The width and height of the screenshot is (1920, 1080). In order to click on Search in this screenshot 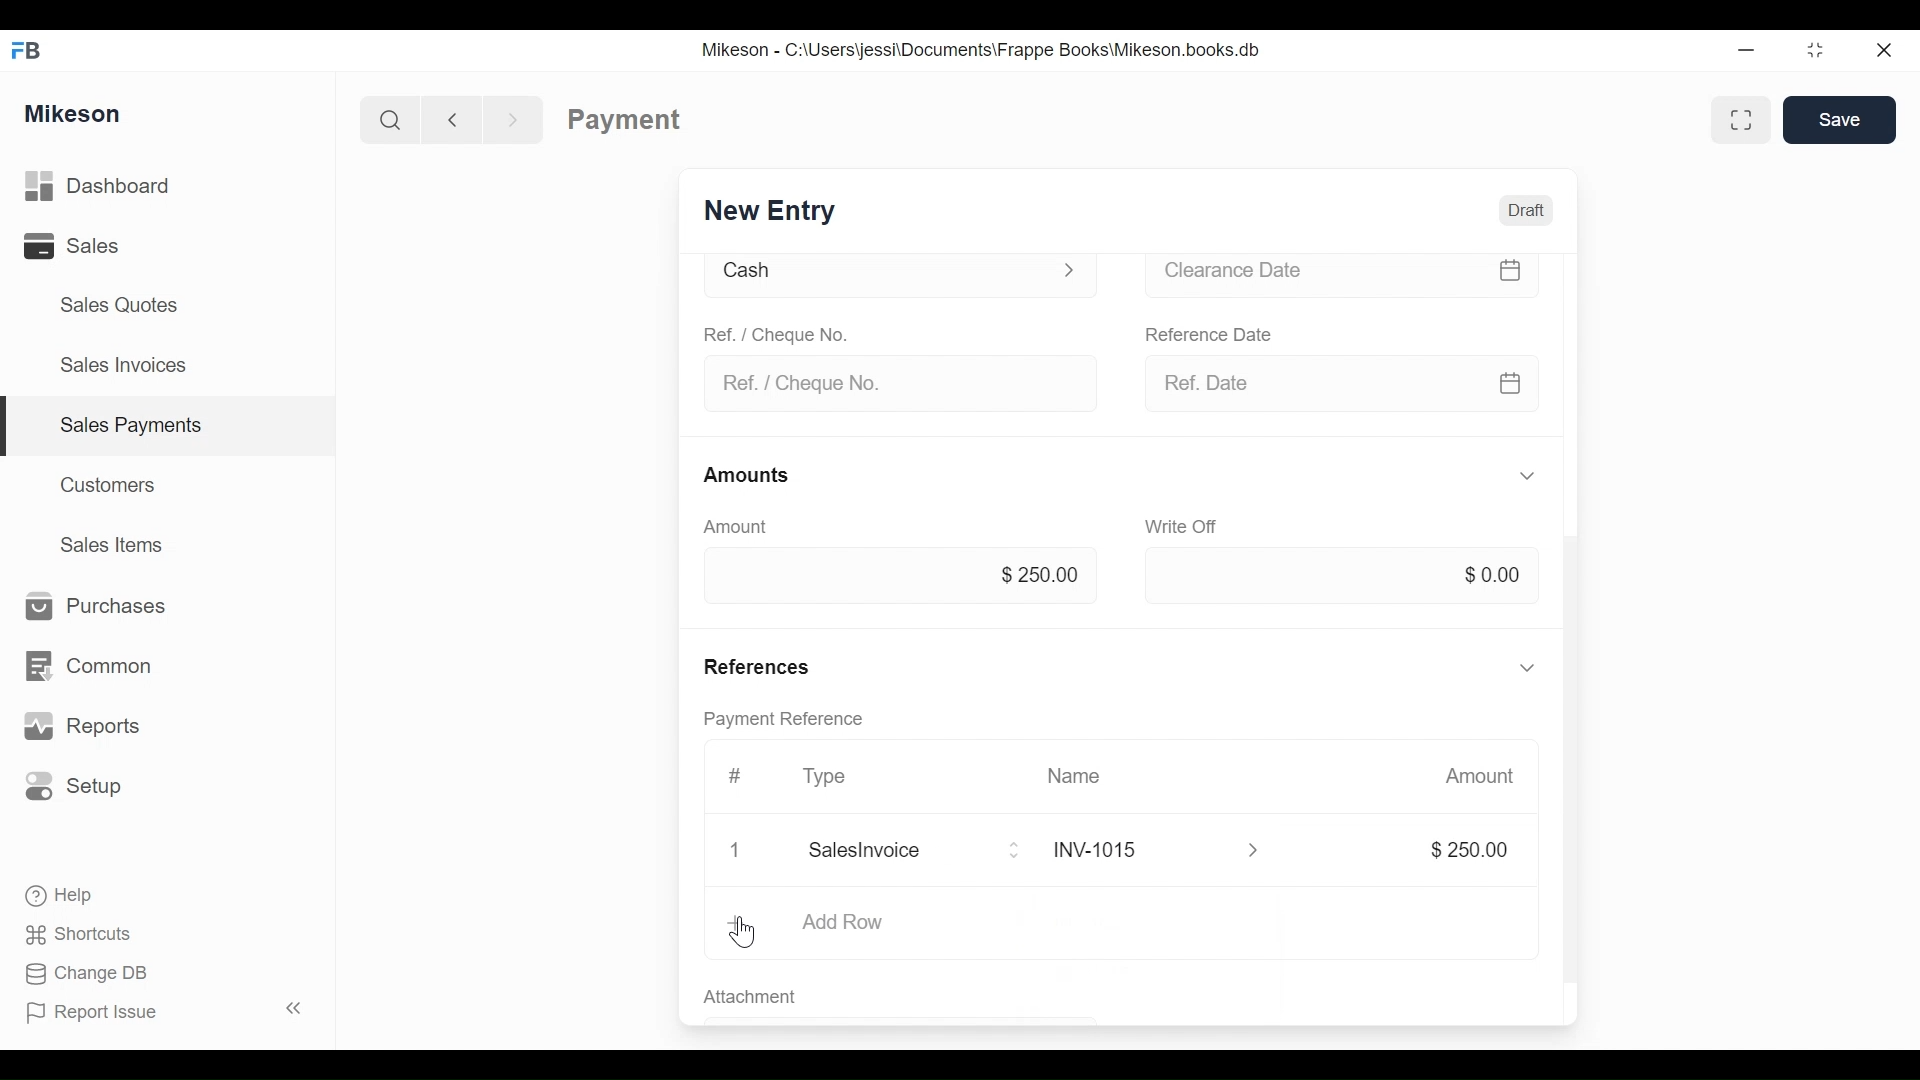, I will do `click(384, 118)`.